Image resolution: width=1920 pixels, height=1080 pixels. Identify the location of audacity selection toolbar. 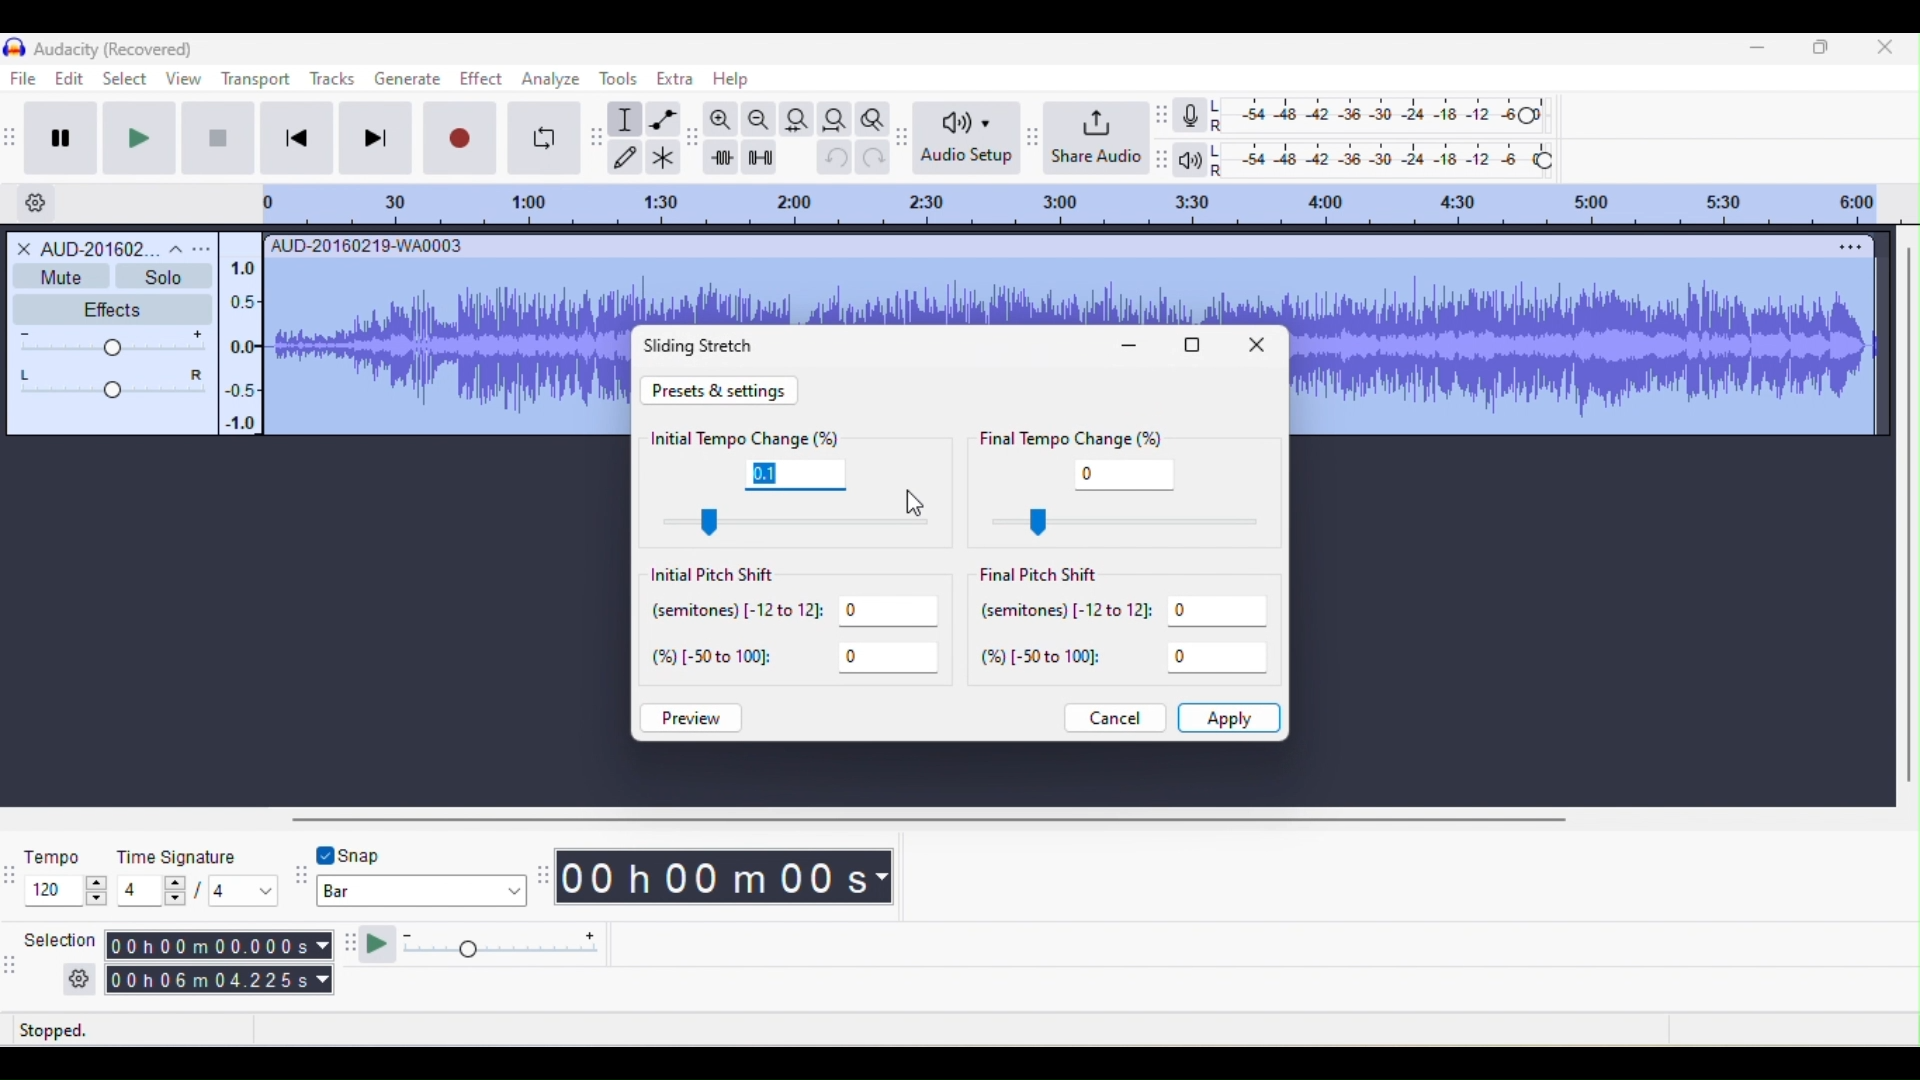
(12, 963).